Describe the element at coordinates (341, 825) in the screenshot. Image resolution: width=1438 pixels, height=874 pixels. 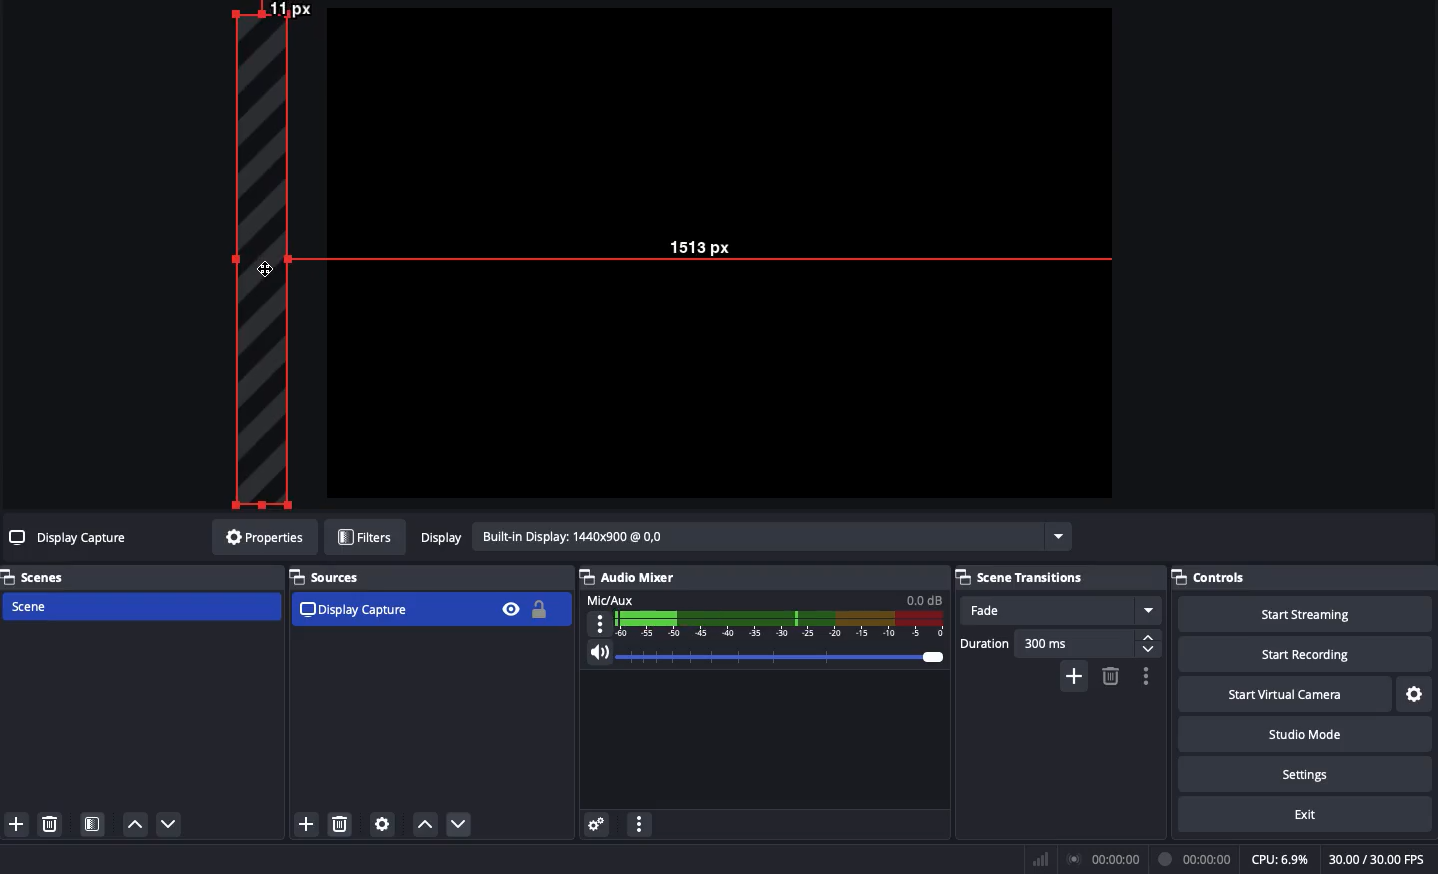
I see `Delete` at that location.